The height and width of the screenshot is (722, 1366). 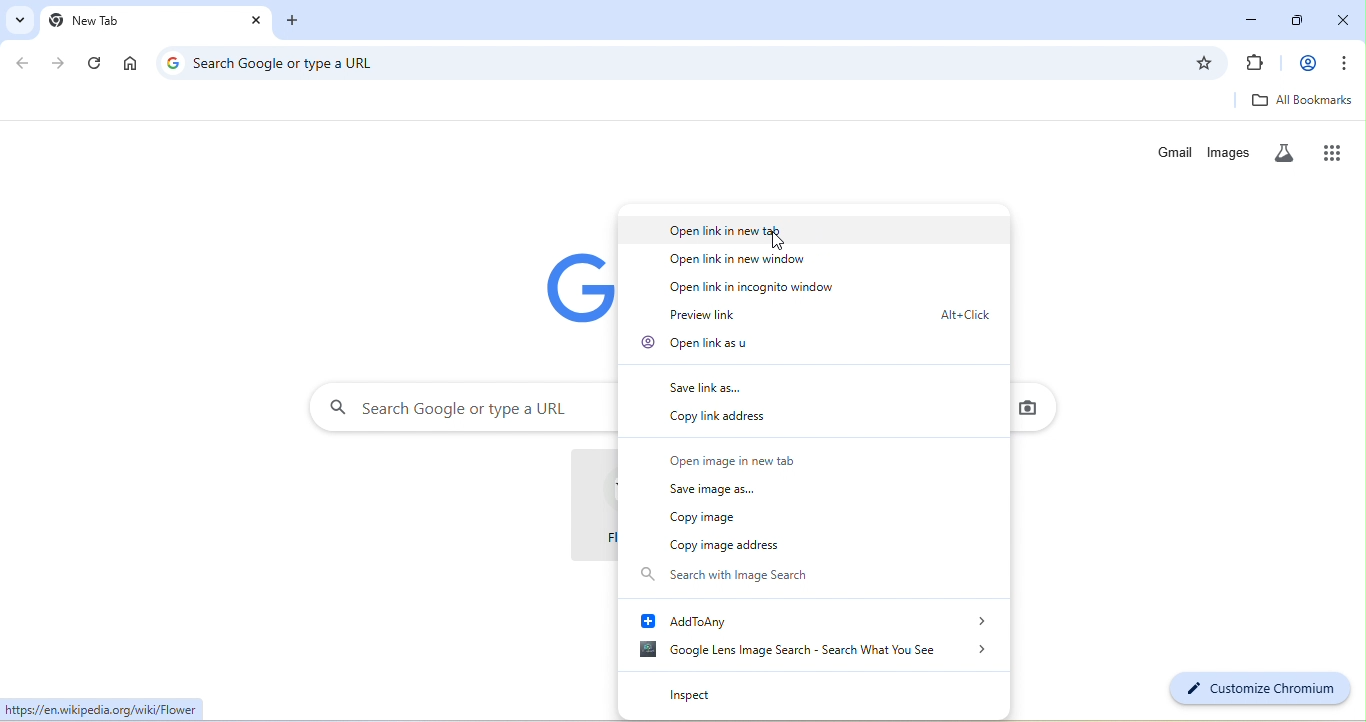 I want to click on customize chromium, so click(x=1257, y=689).